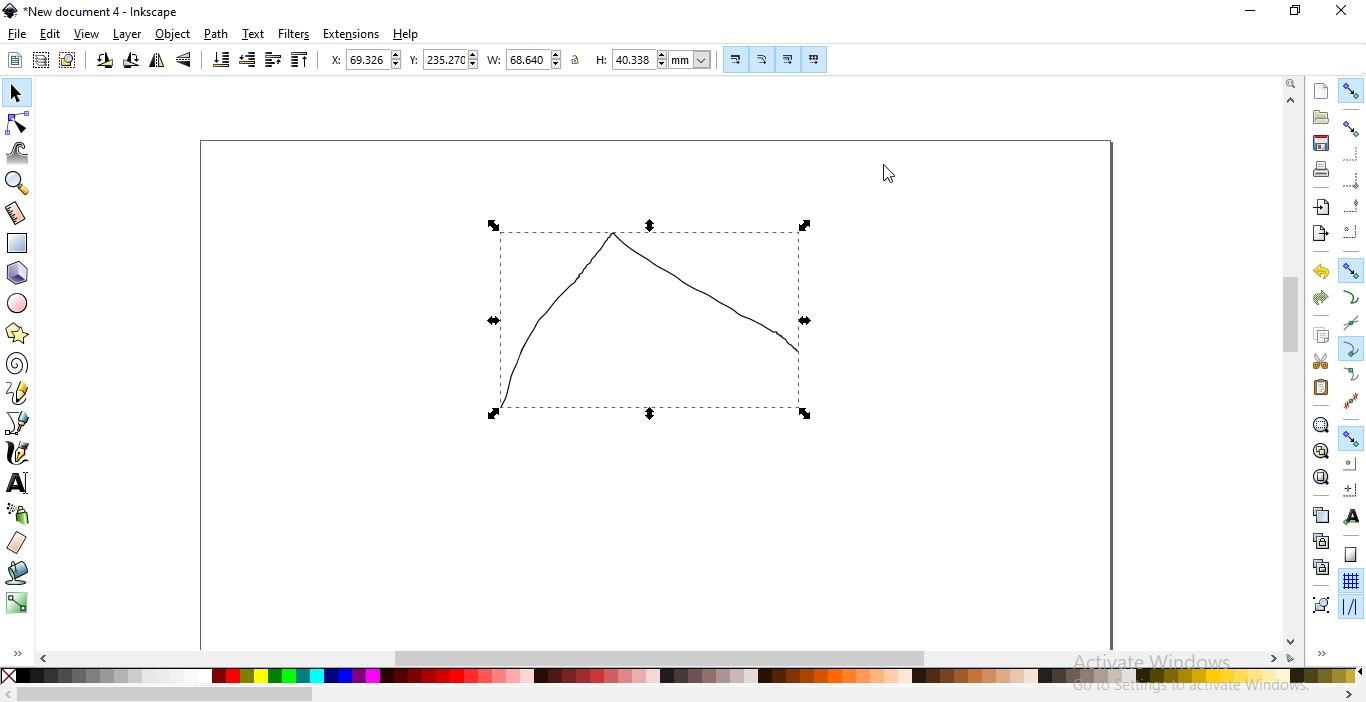 The height and width of the screenshot is (702, 1366). What do you see at coordinates (18, 303) in the screenshot?
I see `create circles, arcs, and ellipses` at bounding box center [18, 303].